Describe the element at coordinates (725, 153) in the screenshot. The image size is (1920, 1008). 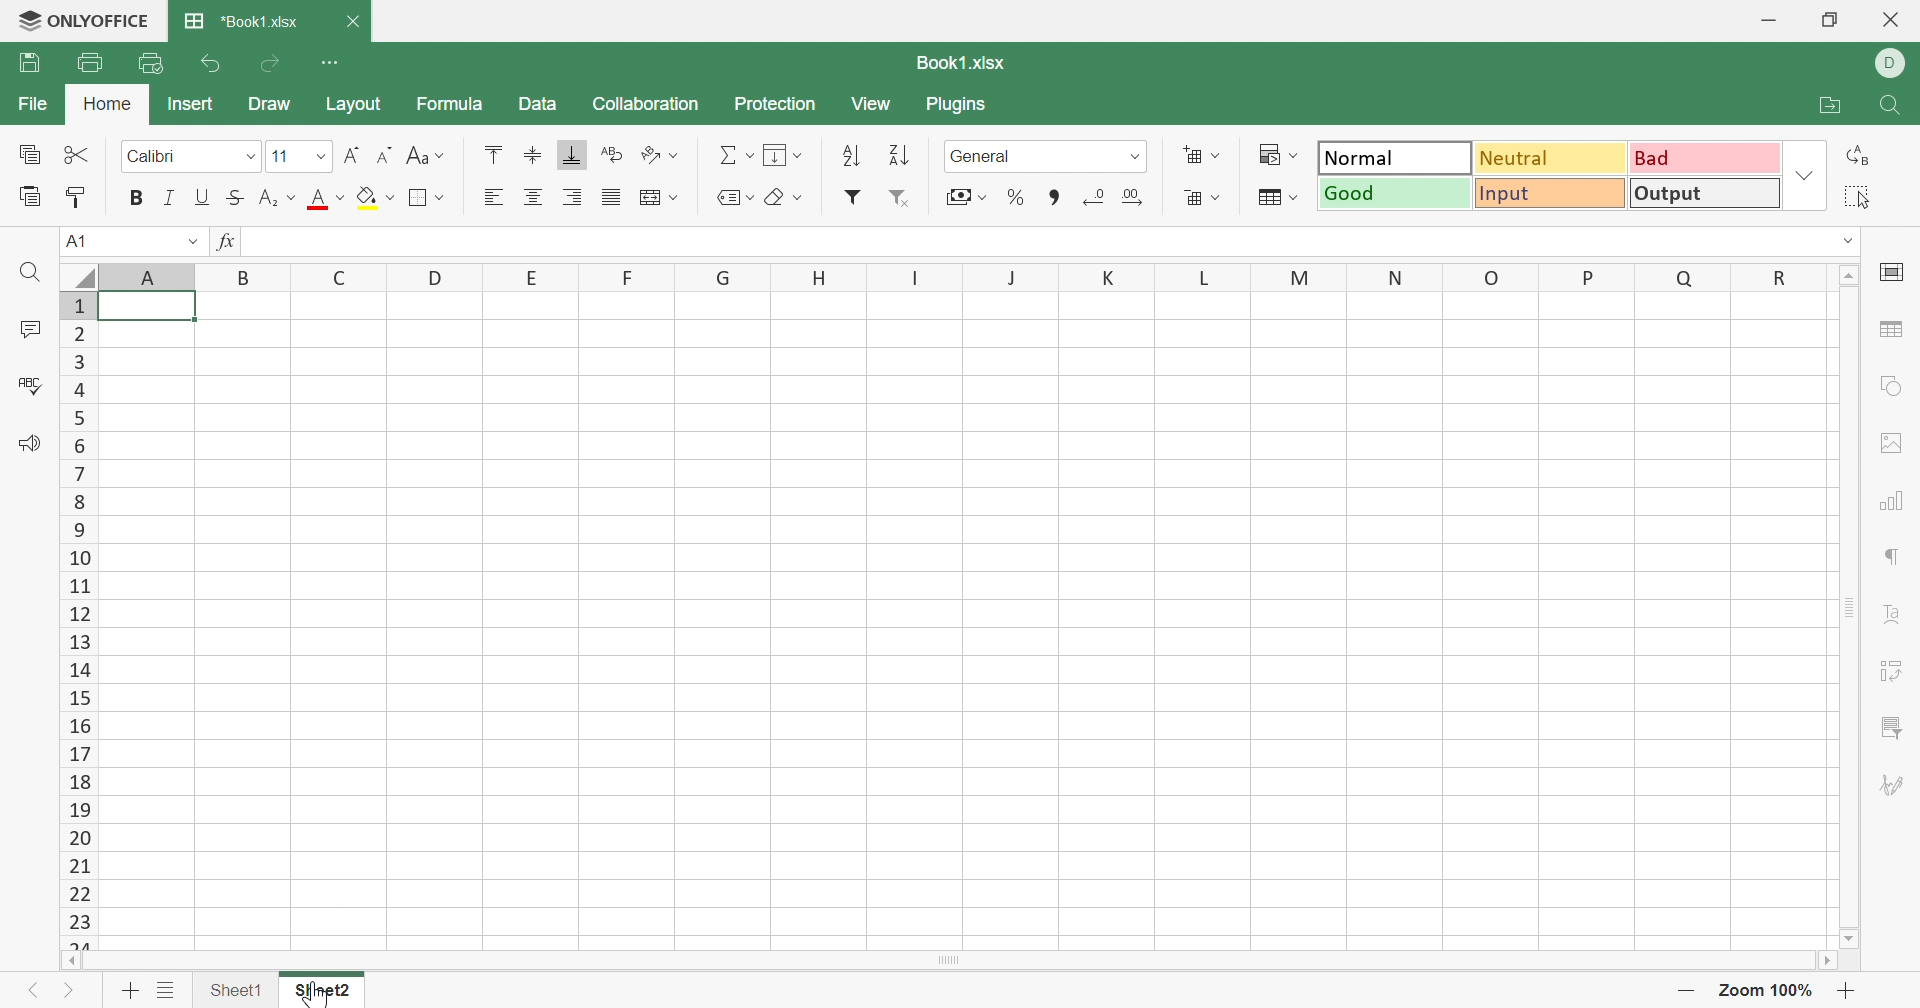
I see `Summation` at that location.